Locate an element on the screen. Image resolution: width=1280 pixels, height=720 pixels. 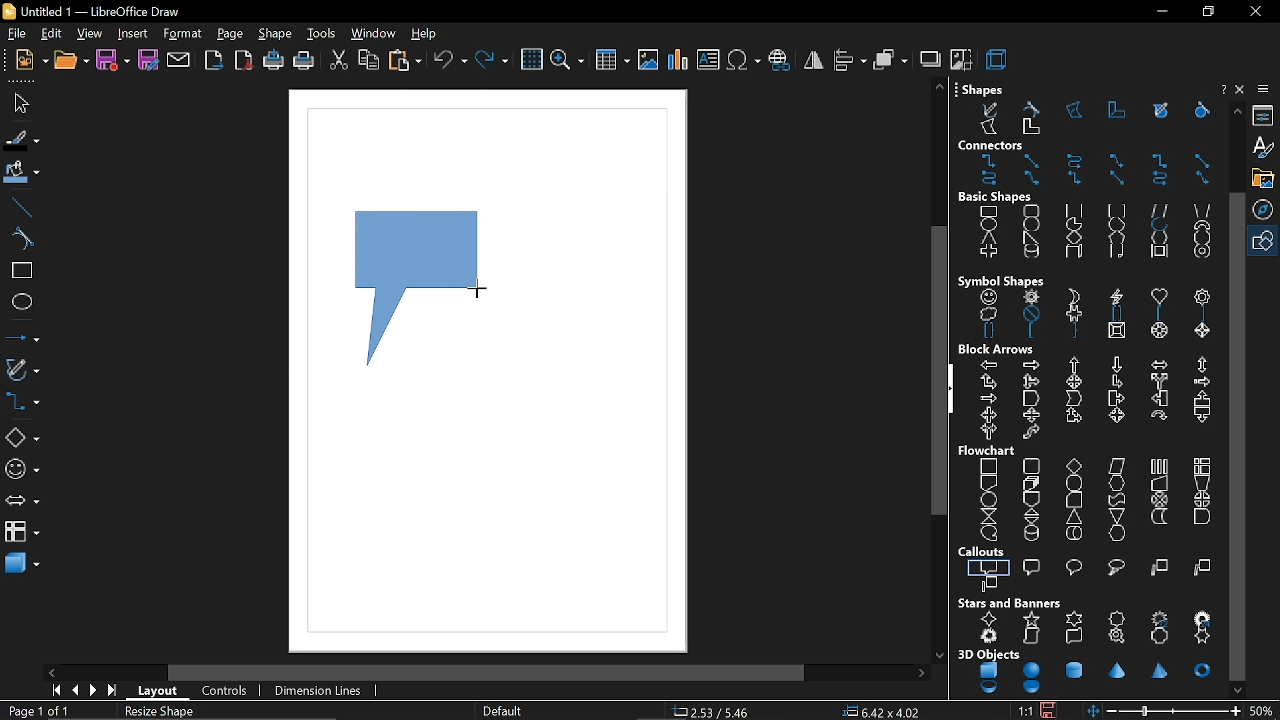
change zoom is located at coordinates (1175, 710).